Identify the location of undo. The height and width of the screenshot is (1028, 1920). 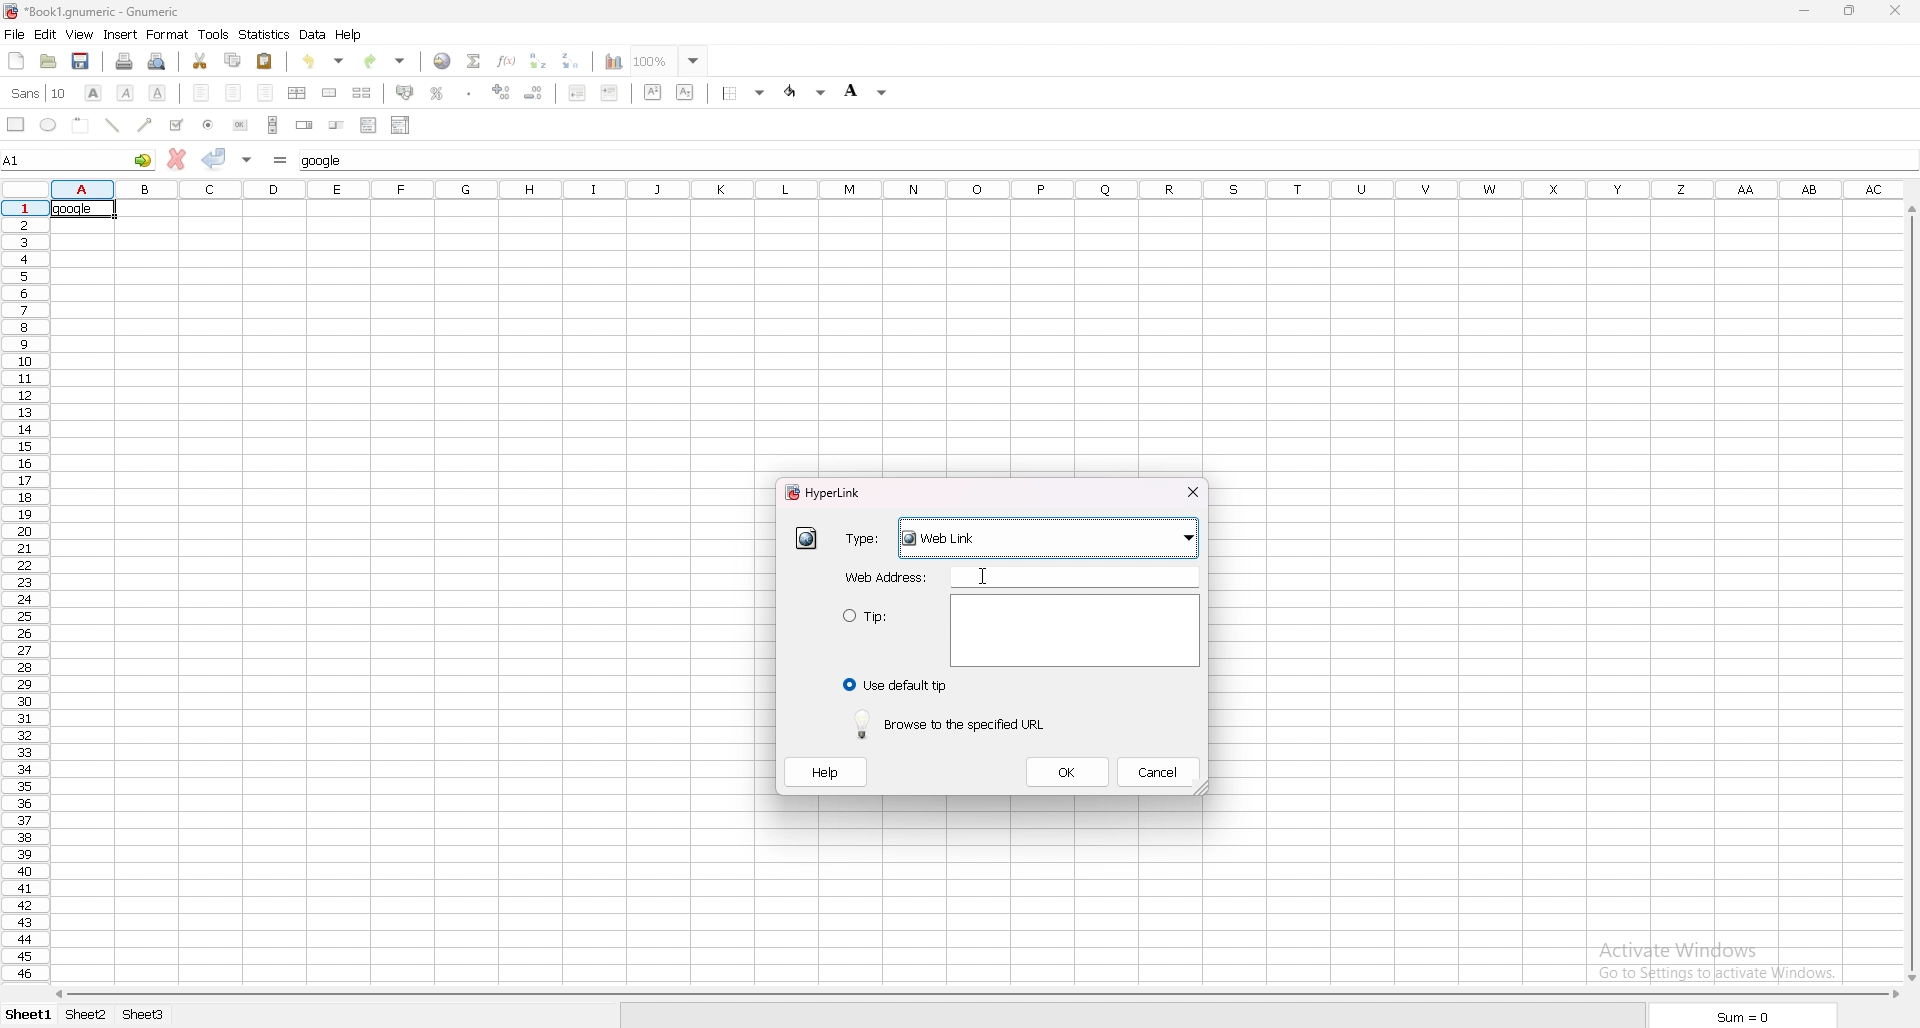
(325, 61).